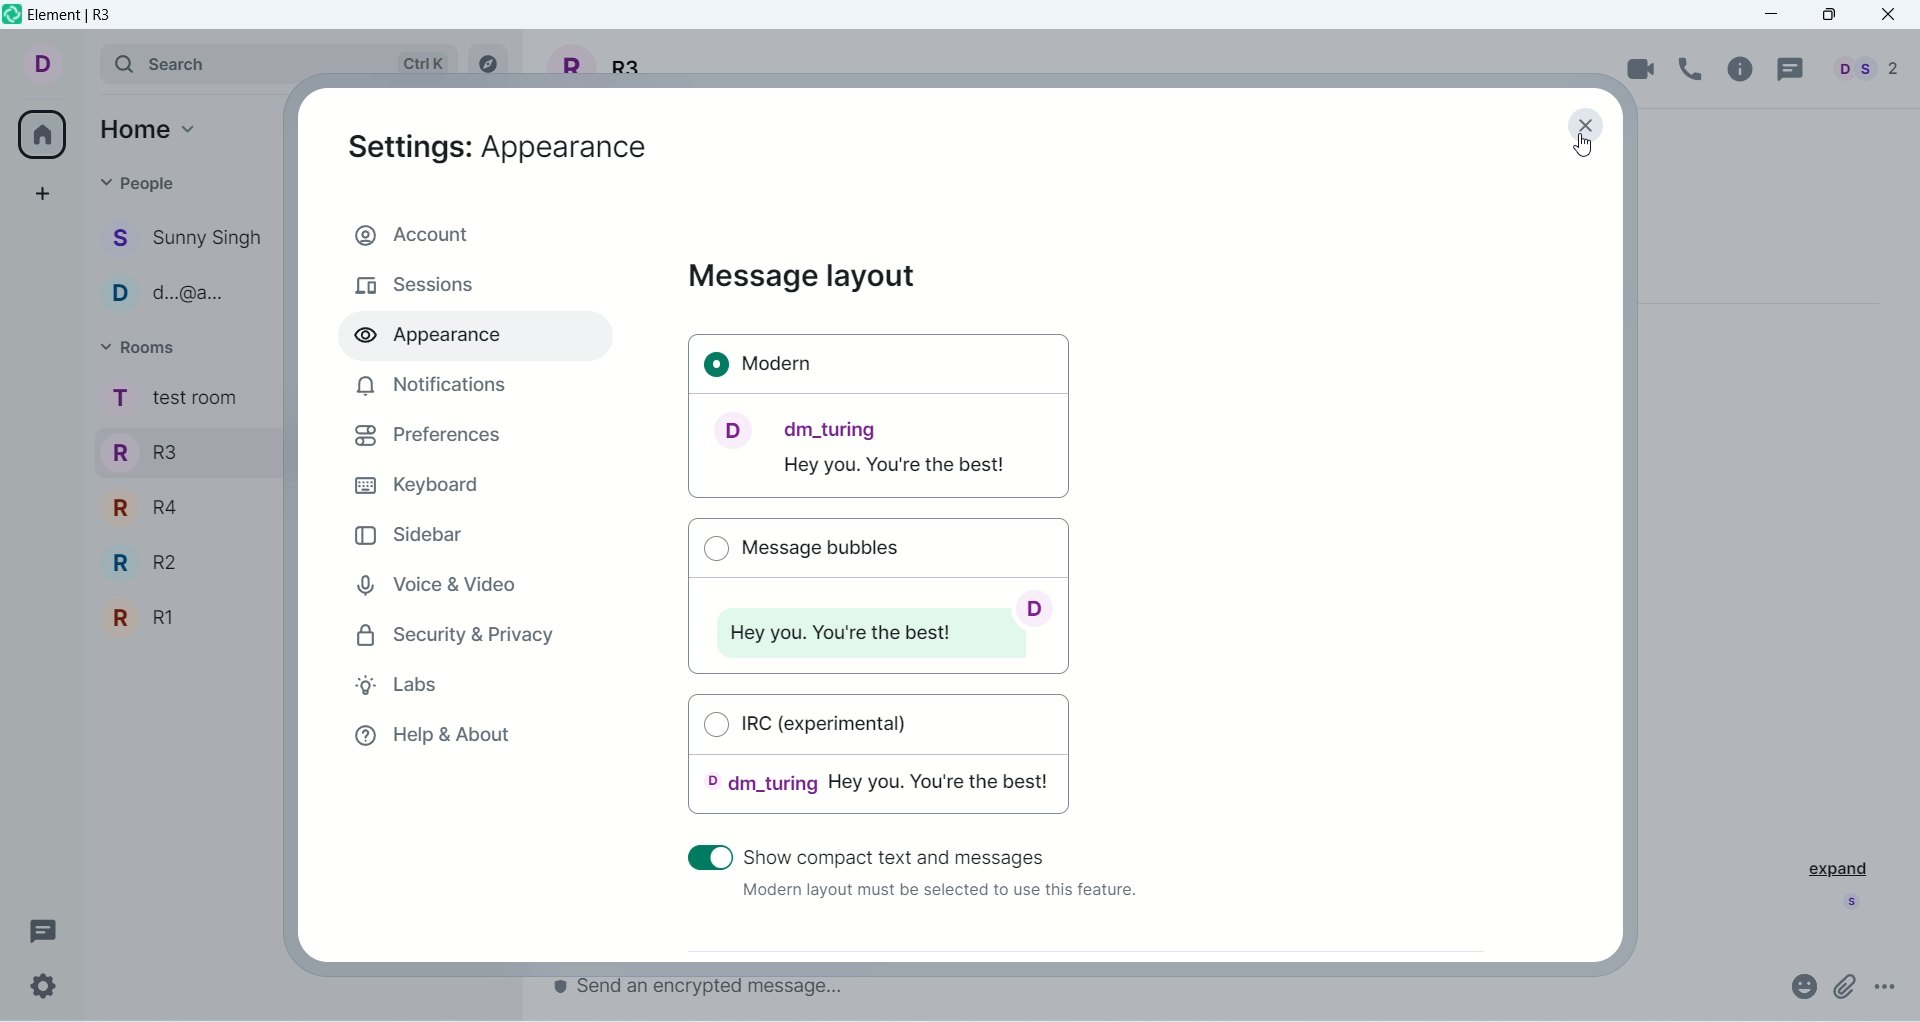 This screenshot has width=1920, height=1022. I want to click on notification, so click(427, 385).